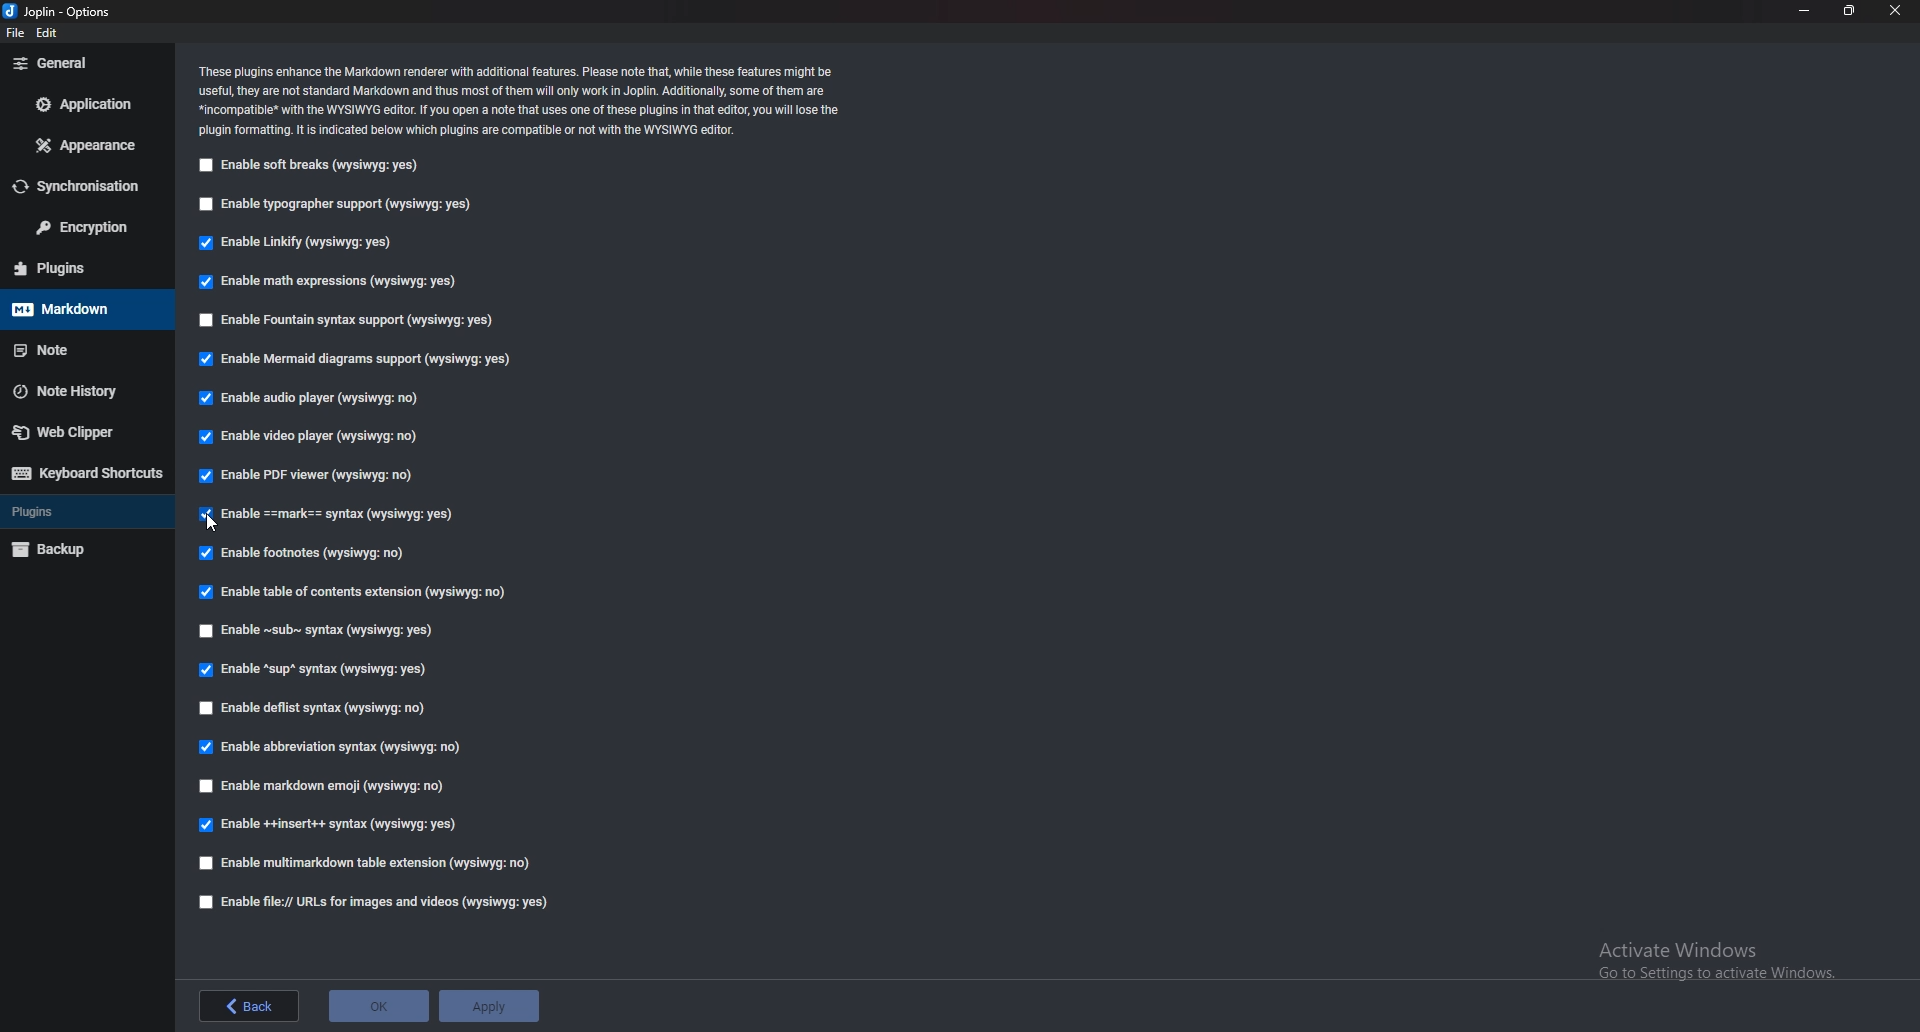  What do you see at coordinates (321, 633) in the screenshot?
I see `Enable sub syntax` at bounding box center [321, 633].